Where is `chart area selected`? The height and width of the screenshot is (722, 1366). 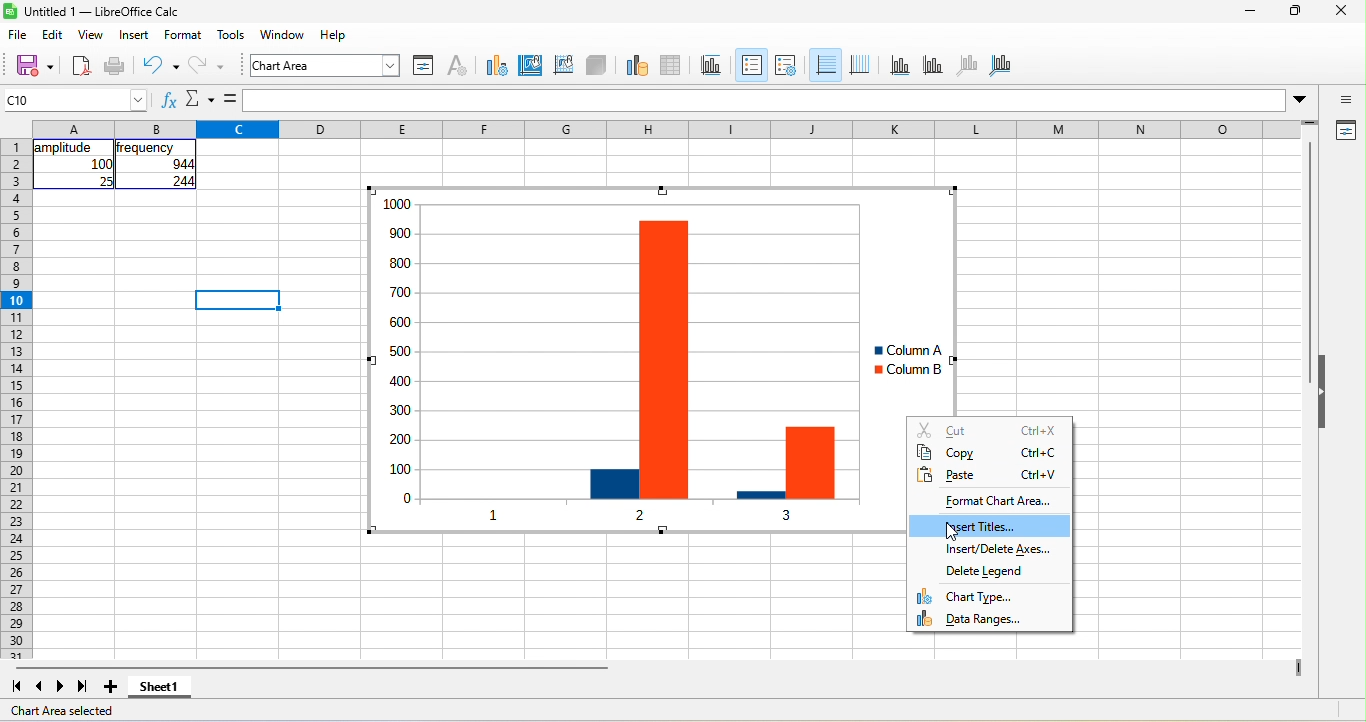 chart area selected is located at coordinates (62, 711).